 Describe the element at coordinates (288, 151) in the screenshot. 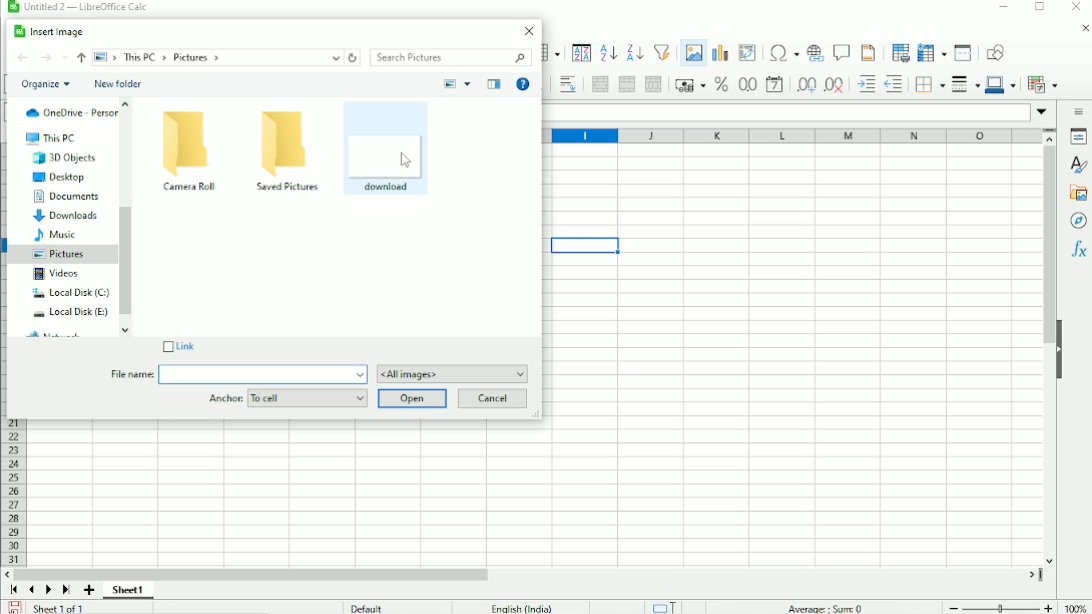

I see `Saved Pictures` at that location.